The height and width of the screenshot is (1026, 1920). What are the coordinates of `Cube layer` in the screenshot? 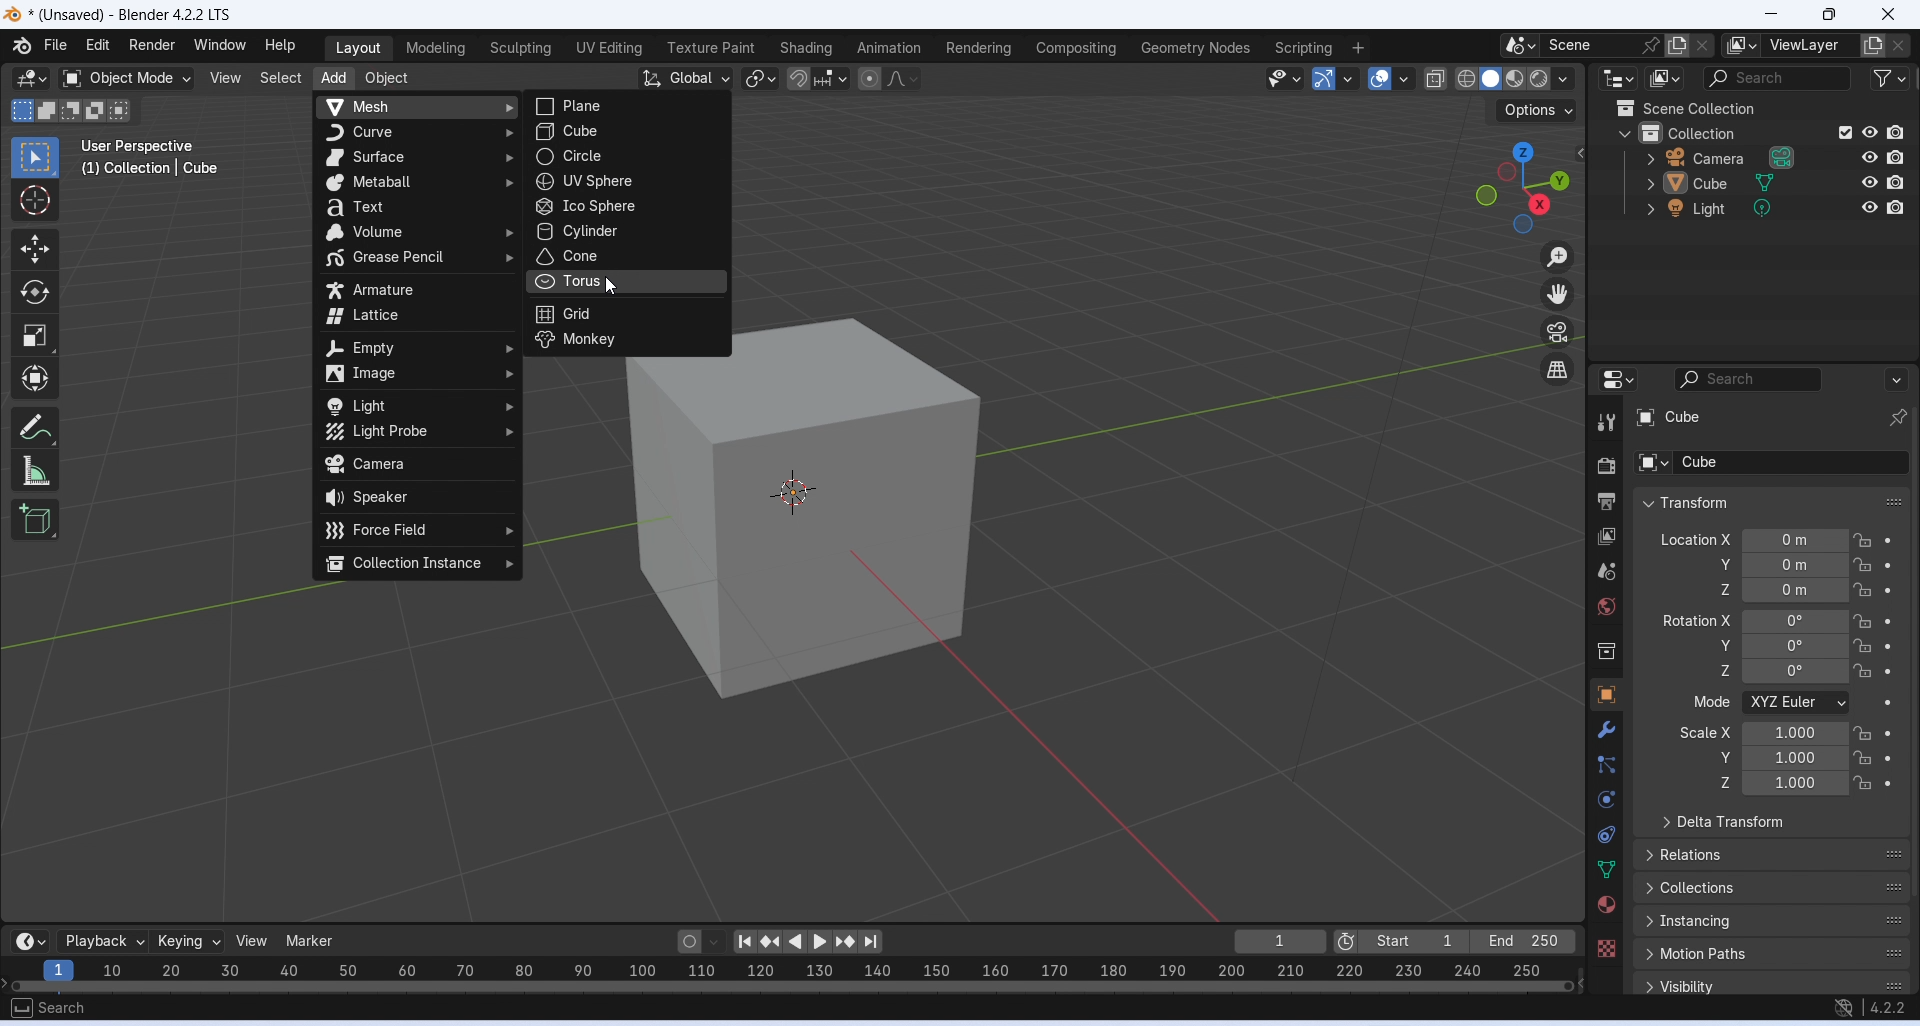 It's located at (1773, 417).